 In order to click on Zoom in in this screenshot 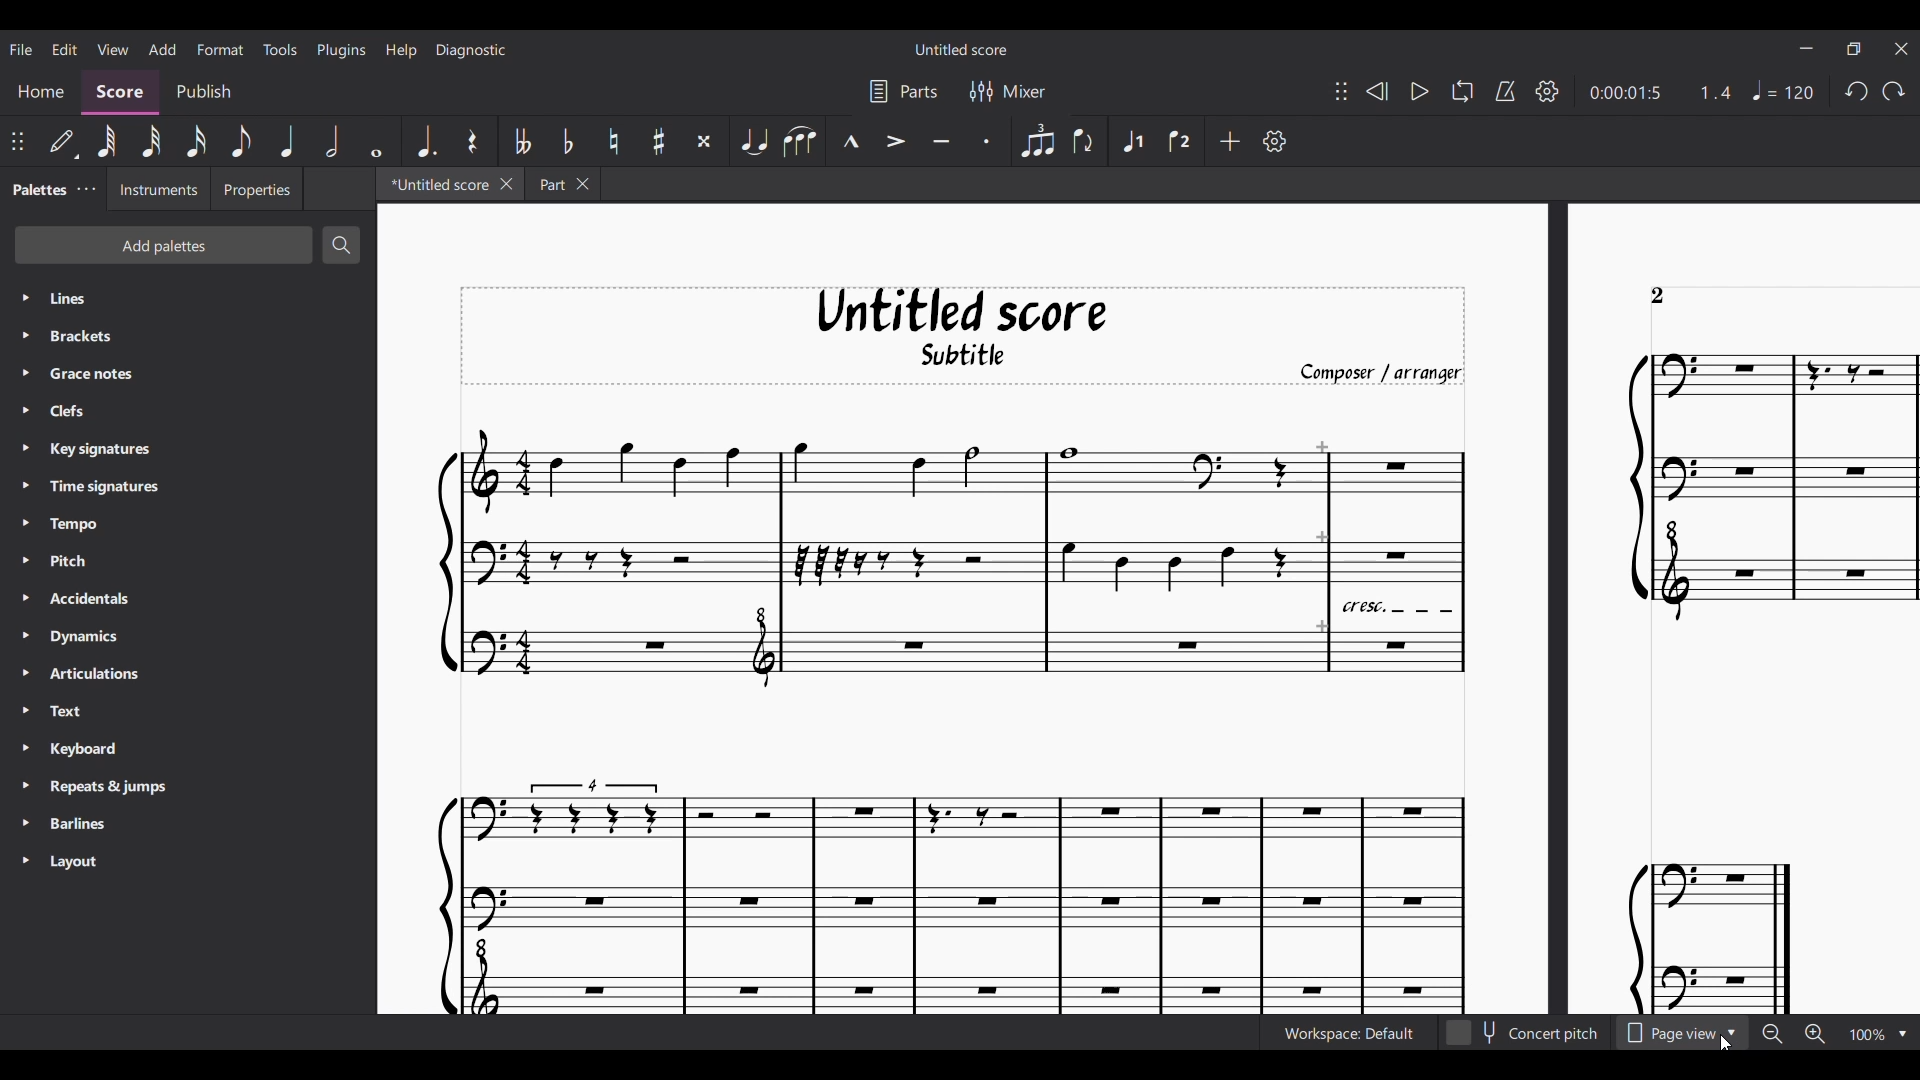, I will do `click(1814, 1034)`.